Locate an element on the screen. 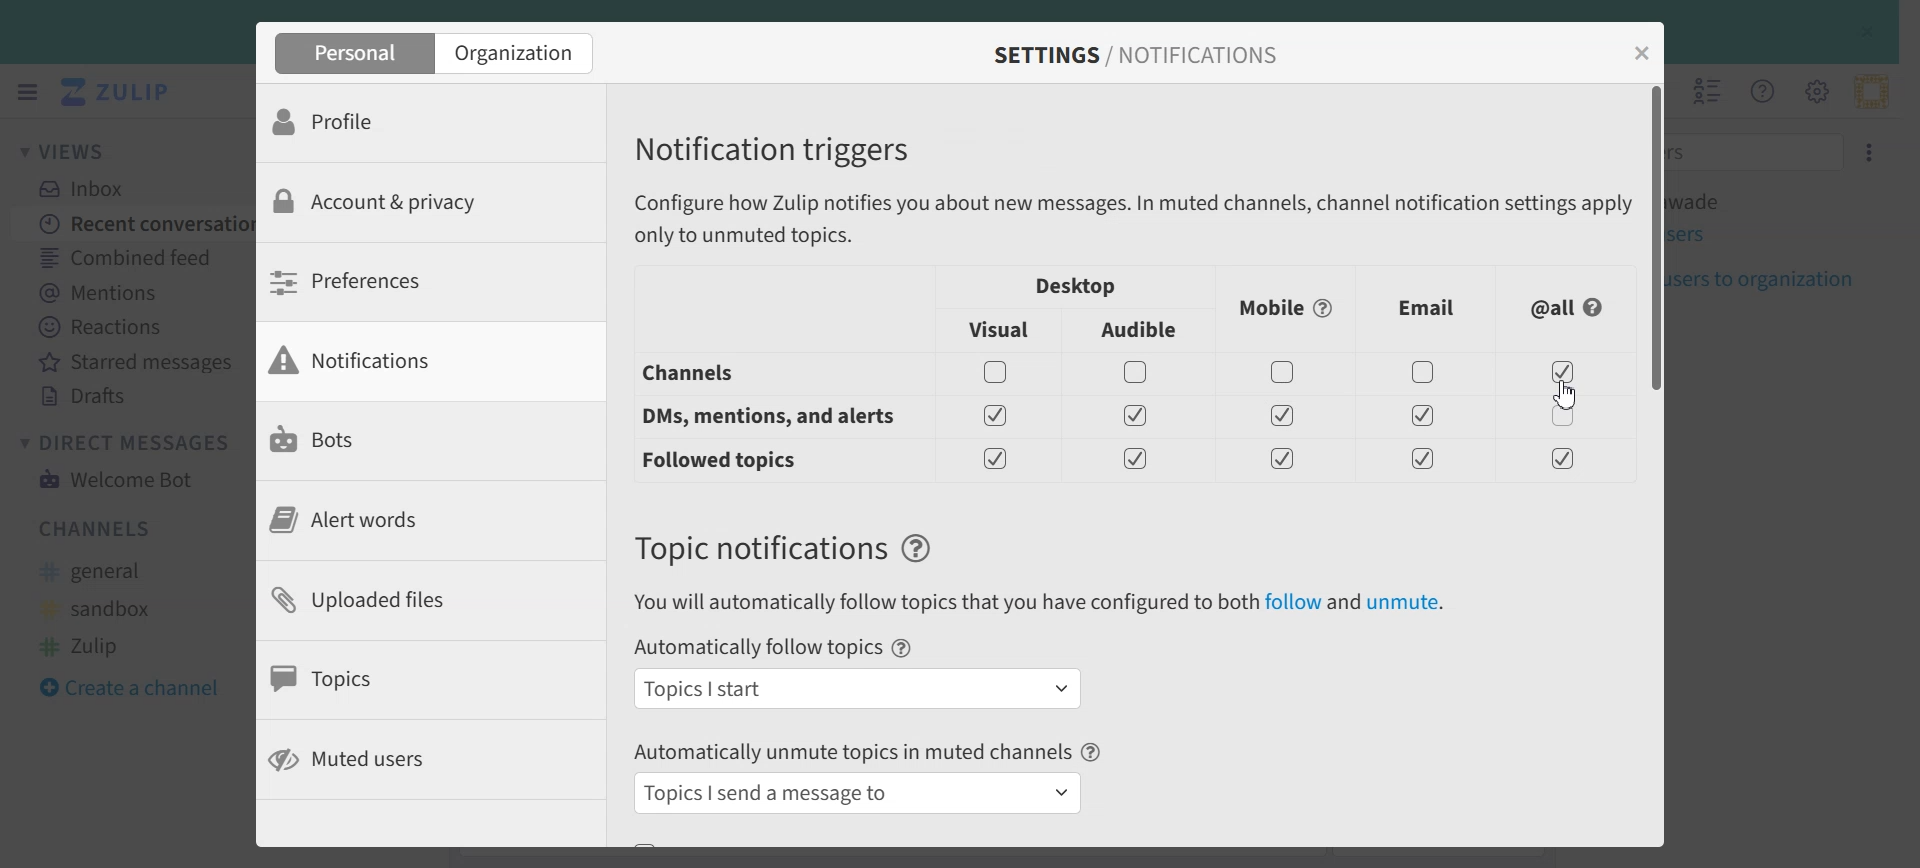 The image size is (1920, 868). Combined Feed is located at coordinates (131, 256).